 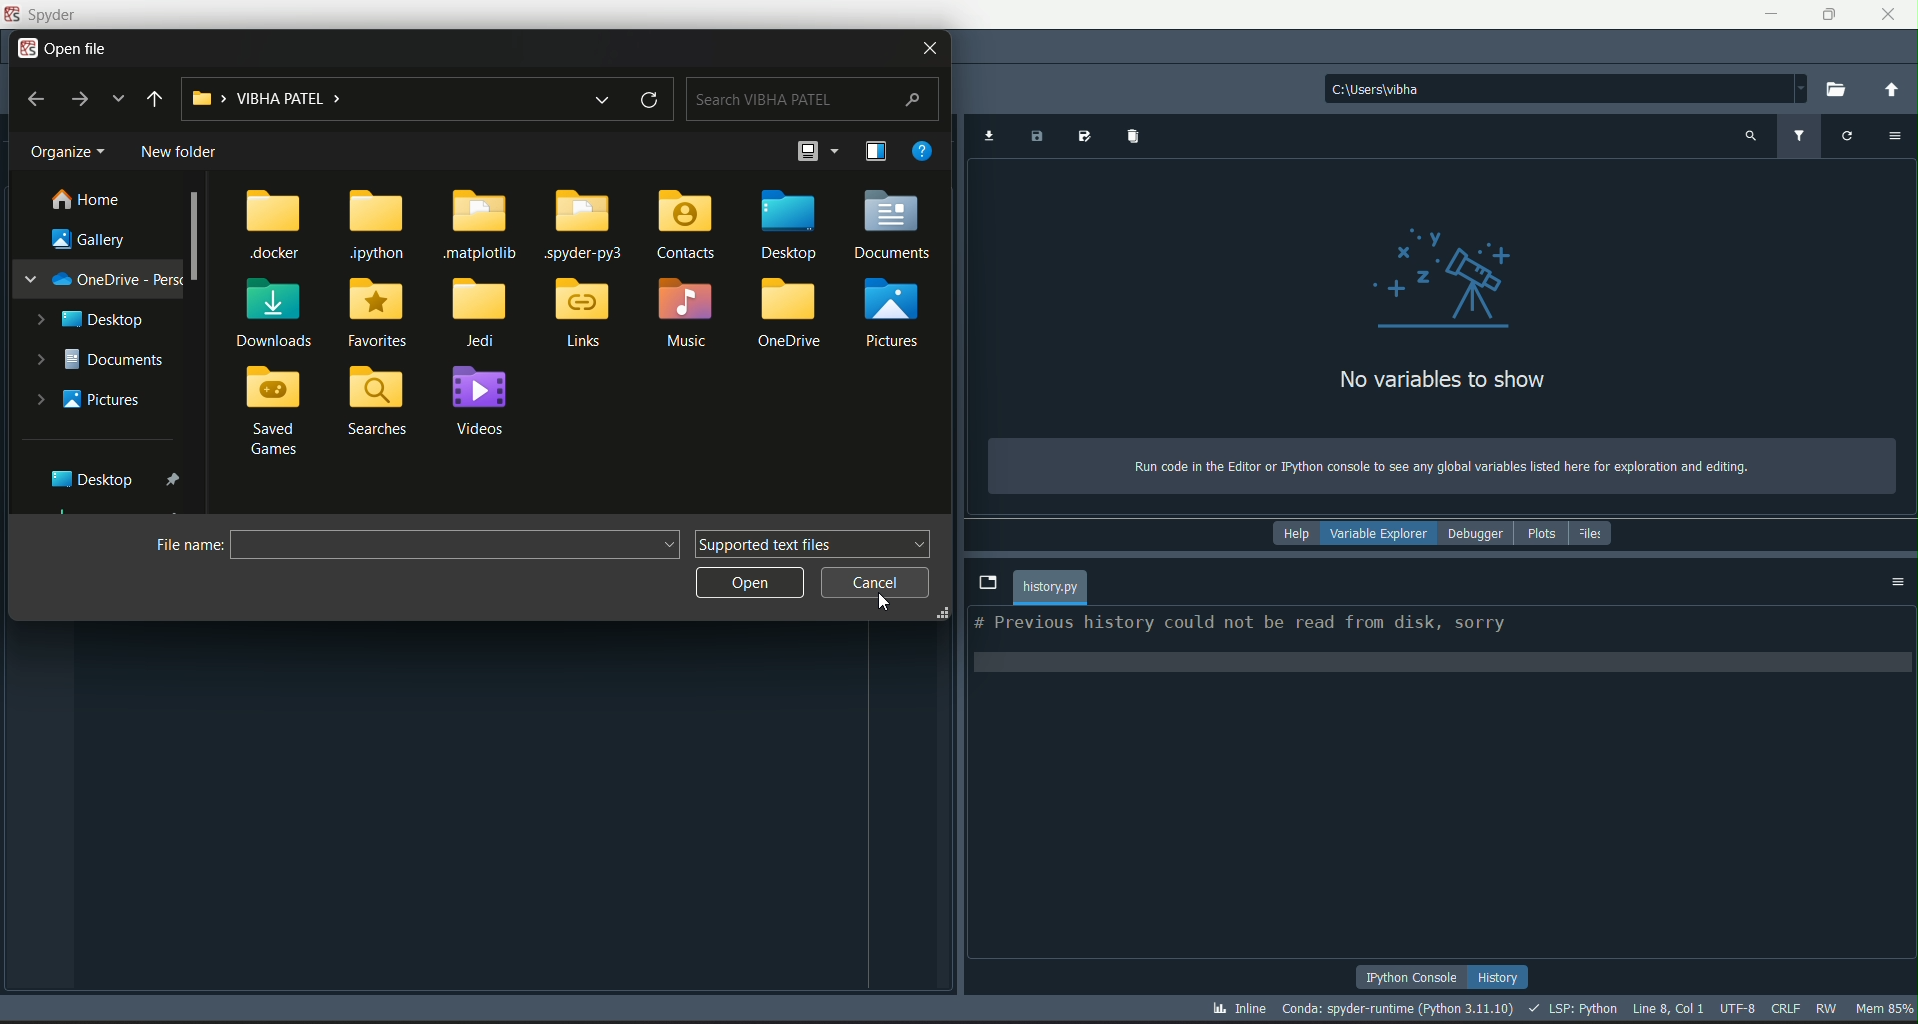 What do you see at coordinates (105, 360) in the screenshot?
I see `documents` at bounding box center [105, 360].